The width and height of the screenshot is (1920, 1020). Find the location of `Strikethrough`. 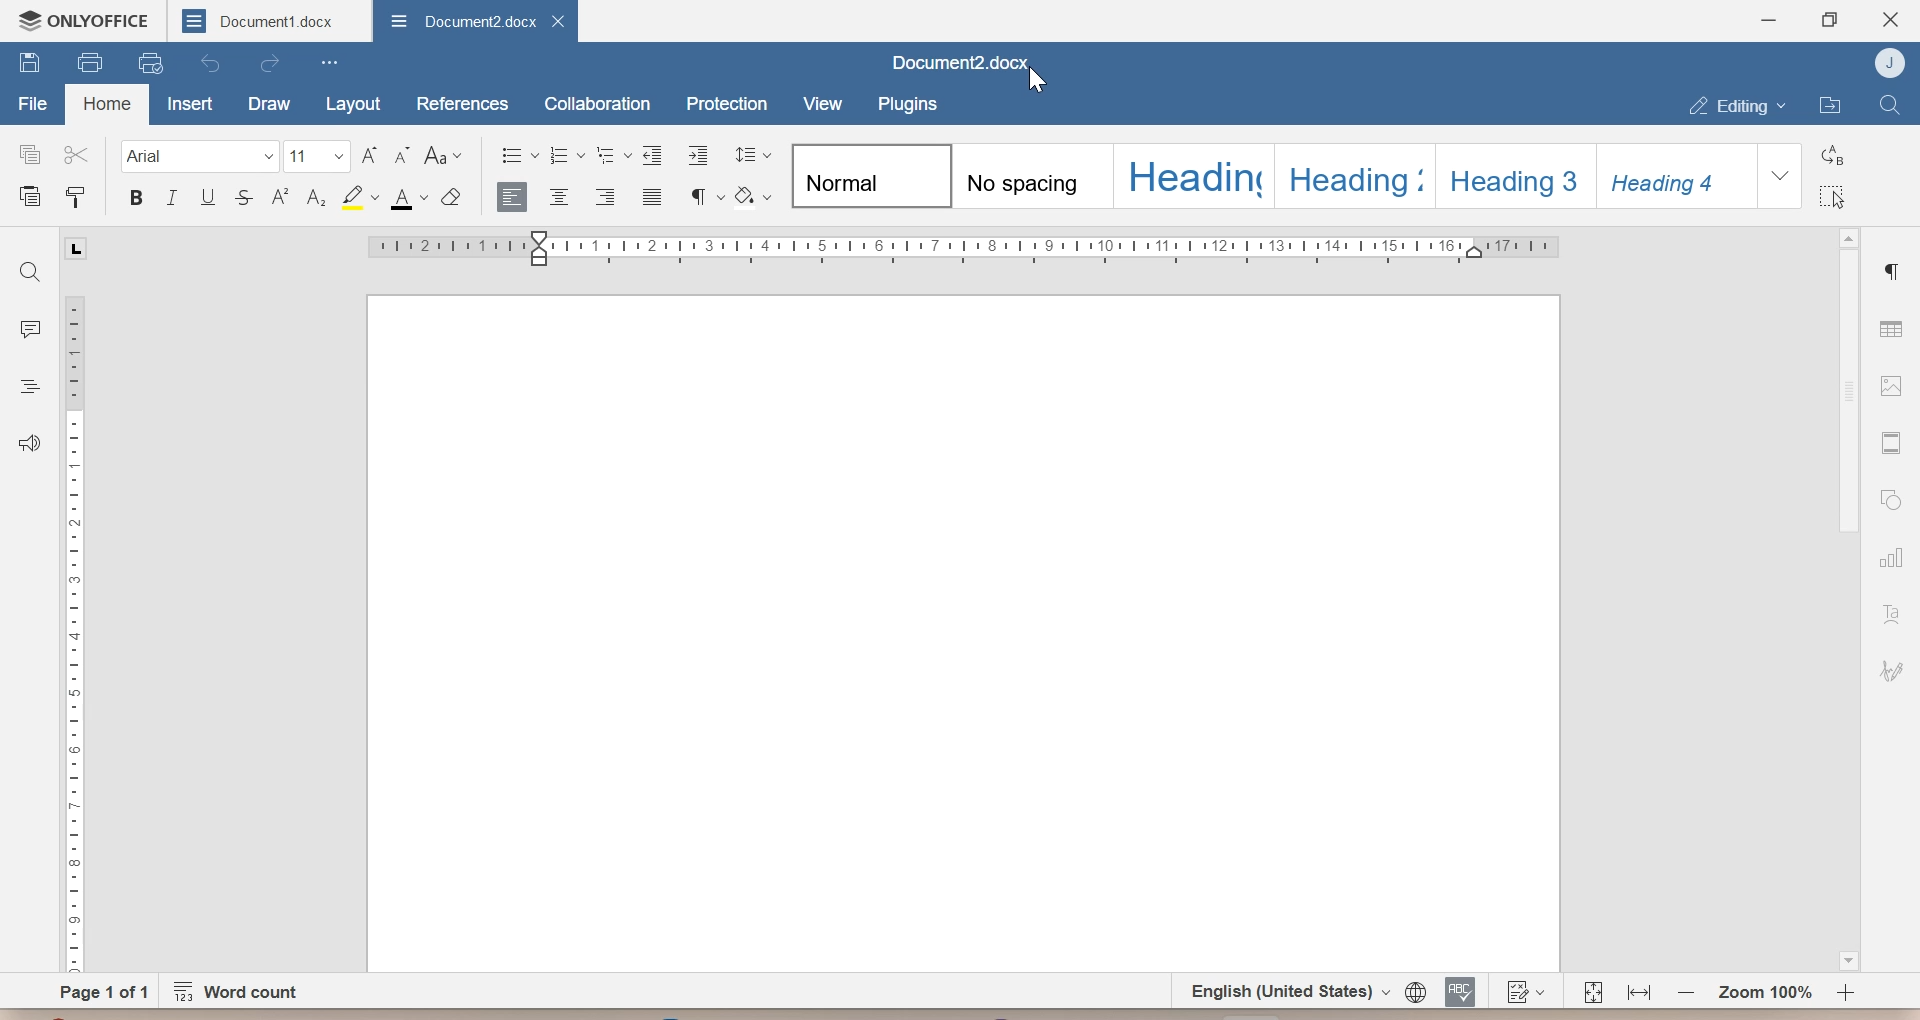

Strikethrough is located at coordinates (244, 198).